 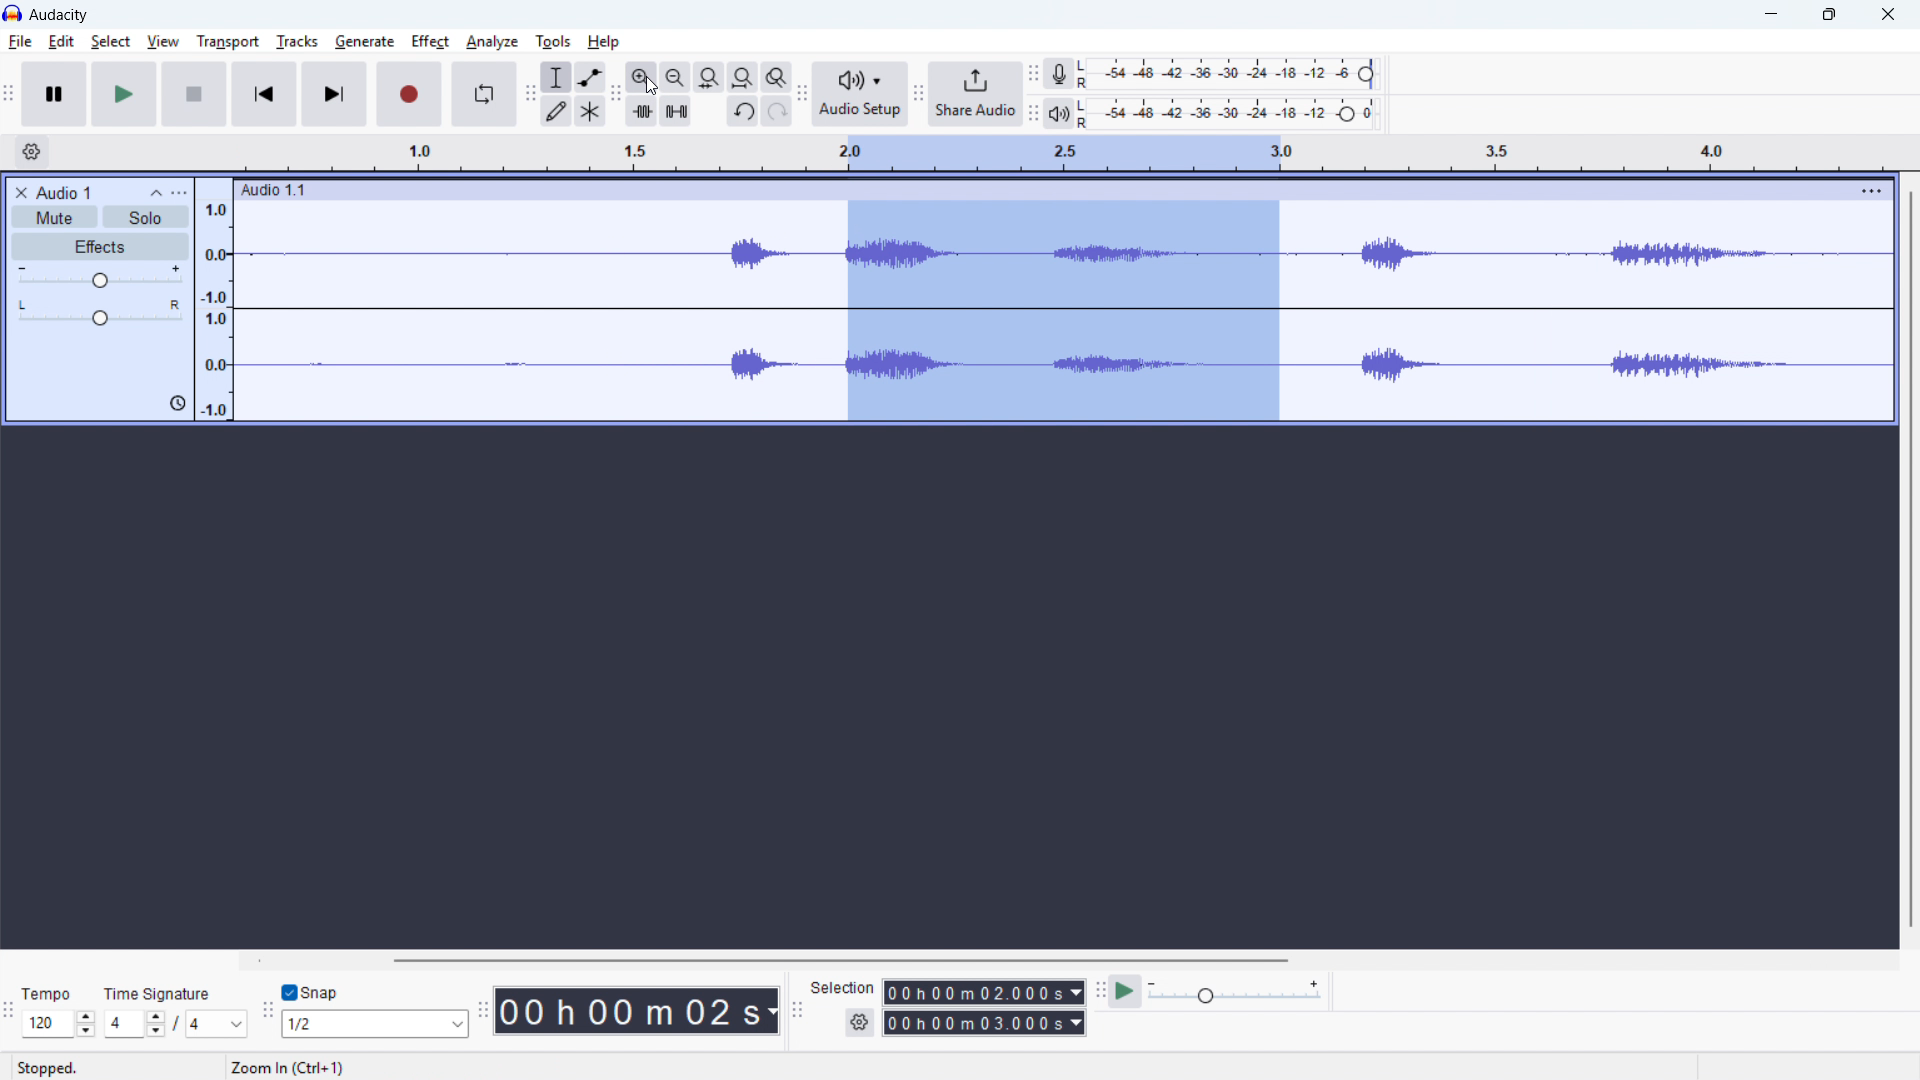 What do you see at coordinates (60, 15) in the screenshot?
I see `audacity` at bounding box center [60, 15].